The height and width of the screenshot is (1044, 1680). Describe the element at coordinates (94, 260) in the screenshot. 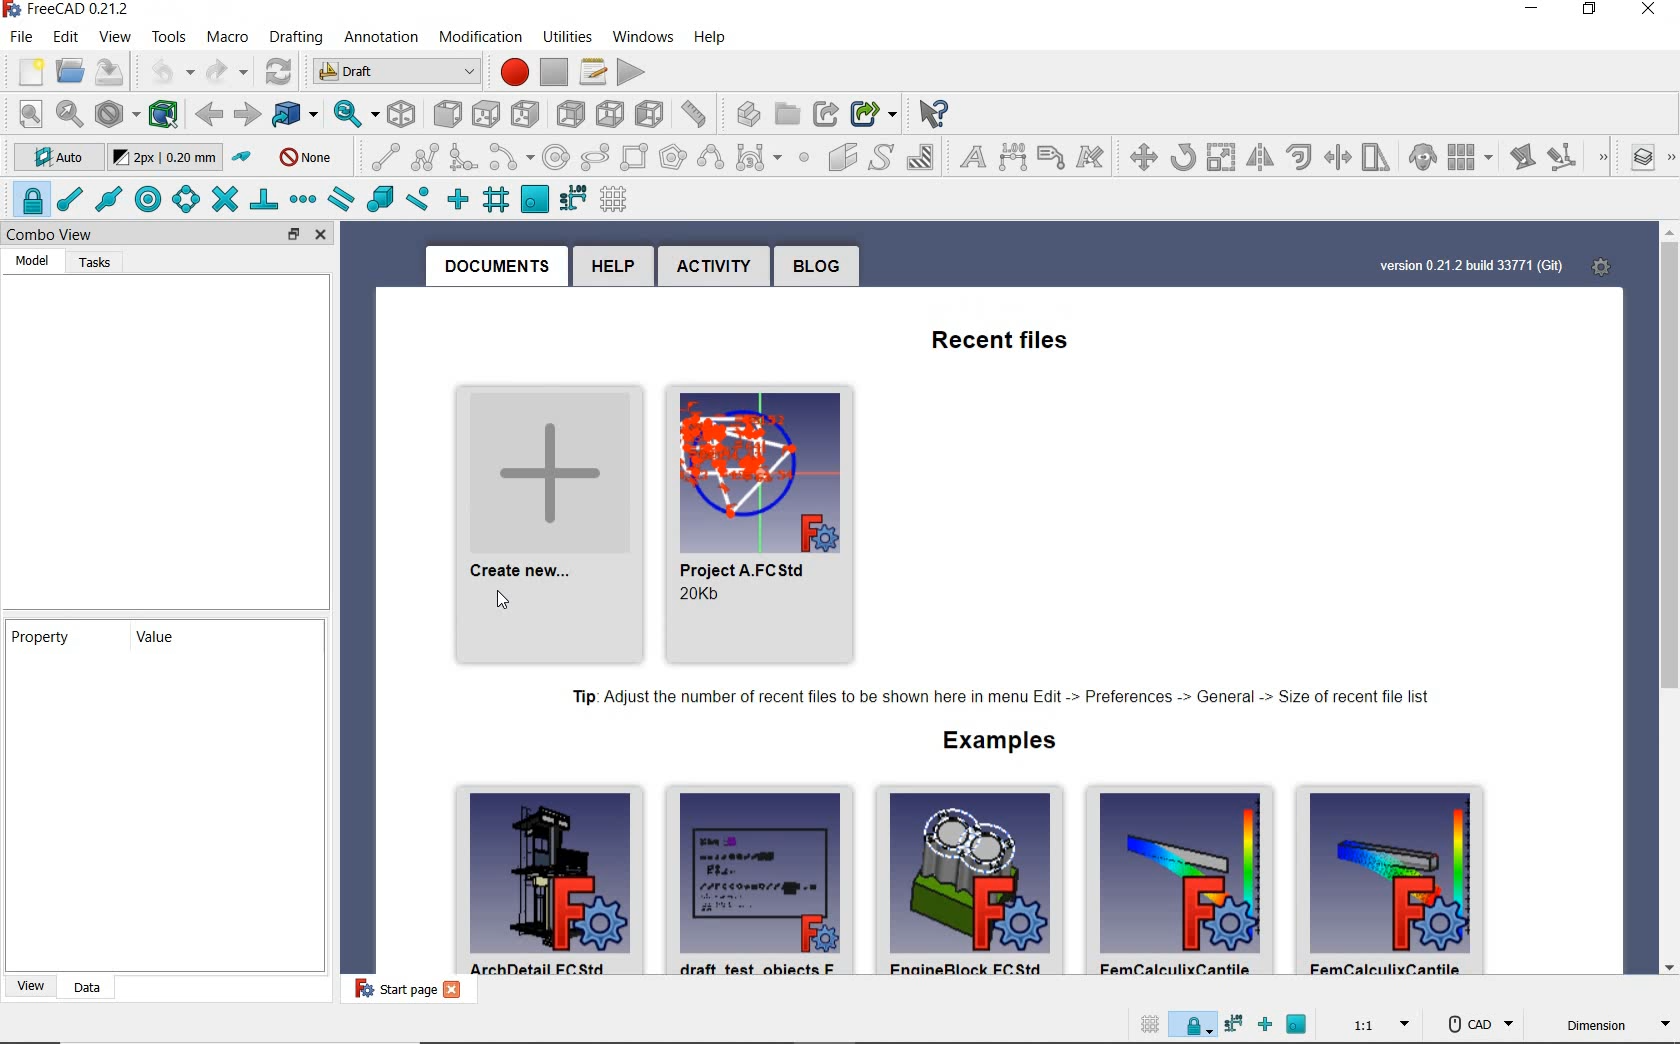

I see `tasks` at that location.